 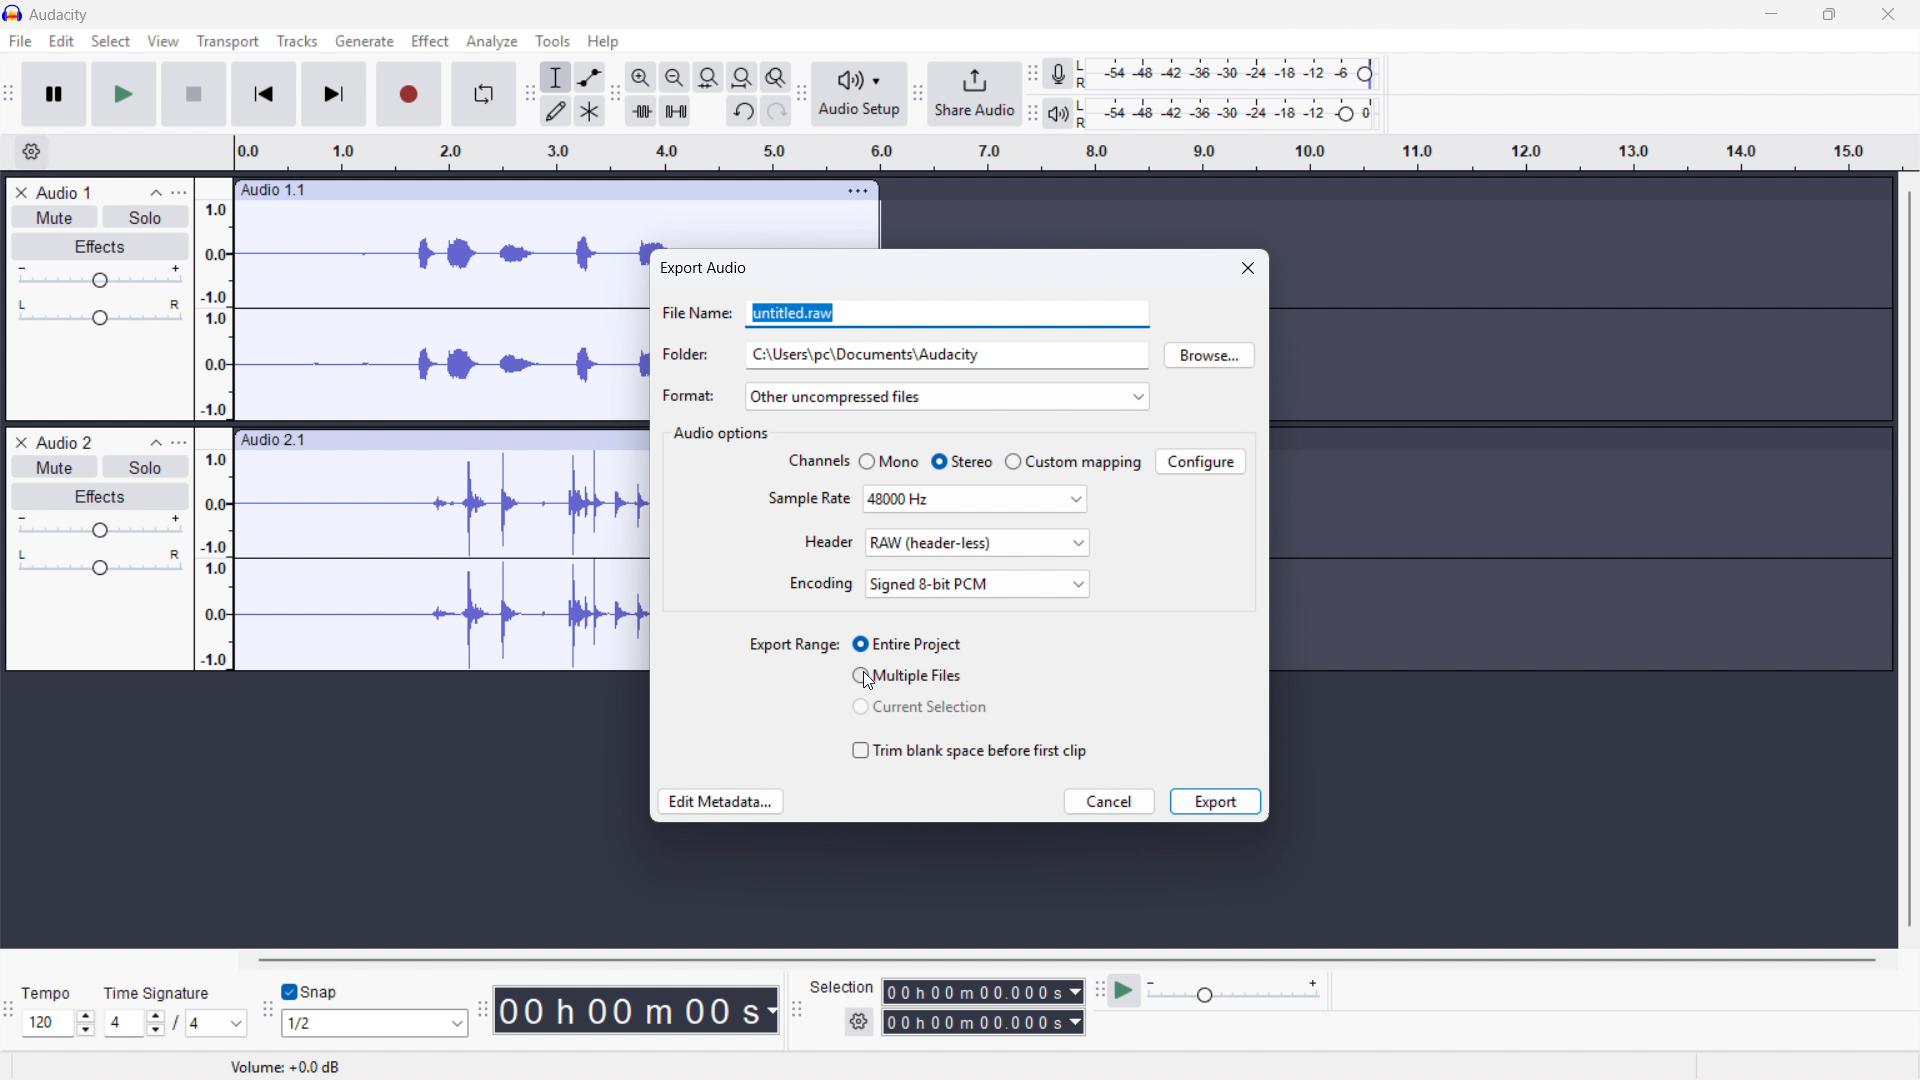 What do you see at coordinates (1032, 114) in the screenshot?
I see `playback metre tool bar` at bounding box center [1032, 114].